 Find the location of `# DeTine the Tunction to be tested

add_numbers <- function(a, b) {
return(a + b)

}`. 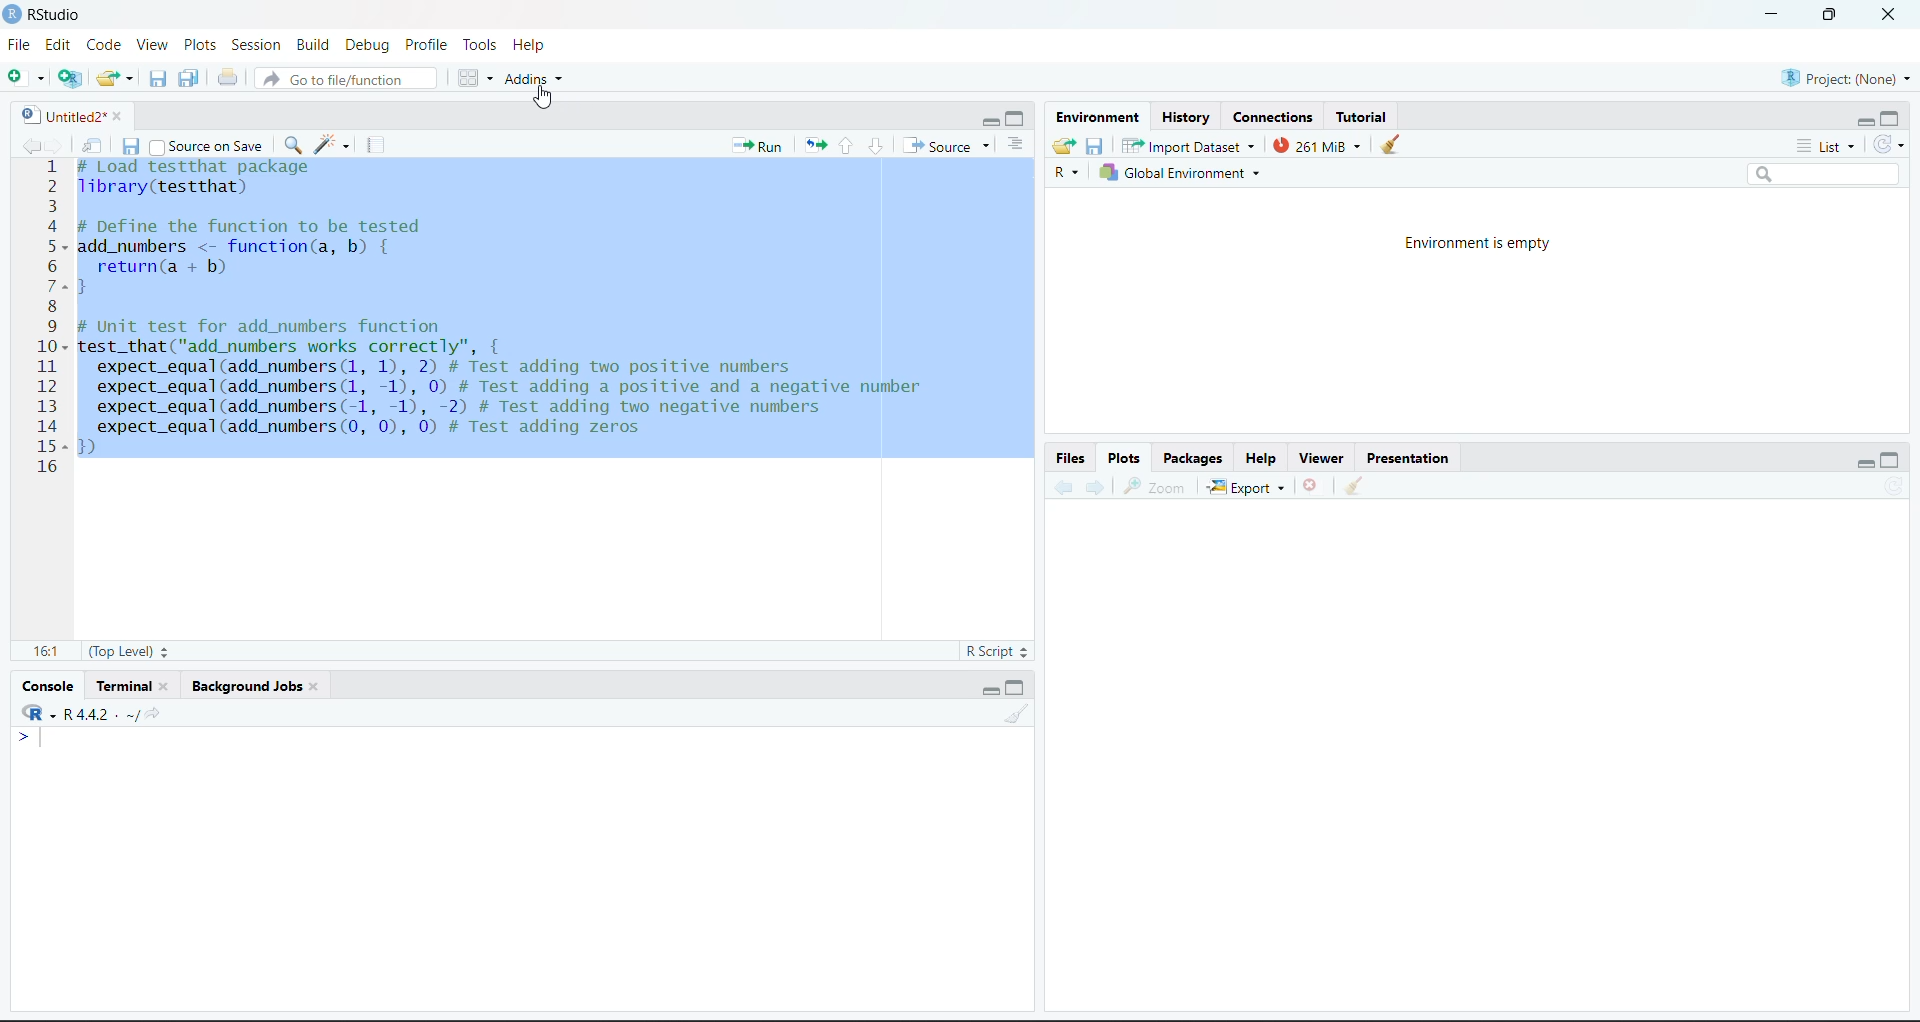

# DeTine the Tunction to be tested

add_numbers <- function(a, b) {
return(a + b)

} is located at coordinates (251, 259).